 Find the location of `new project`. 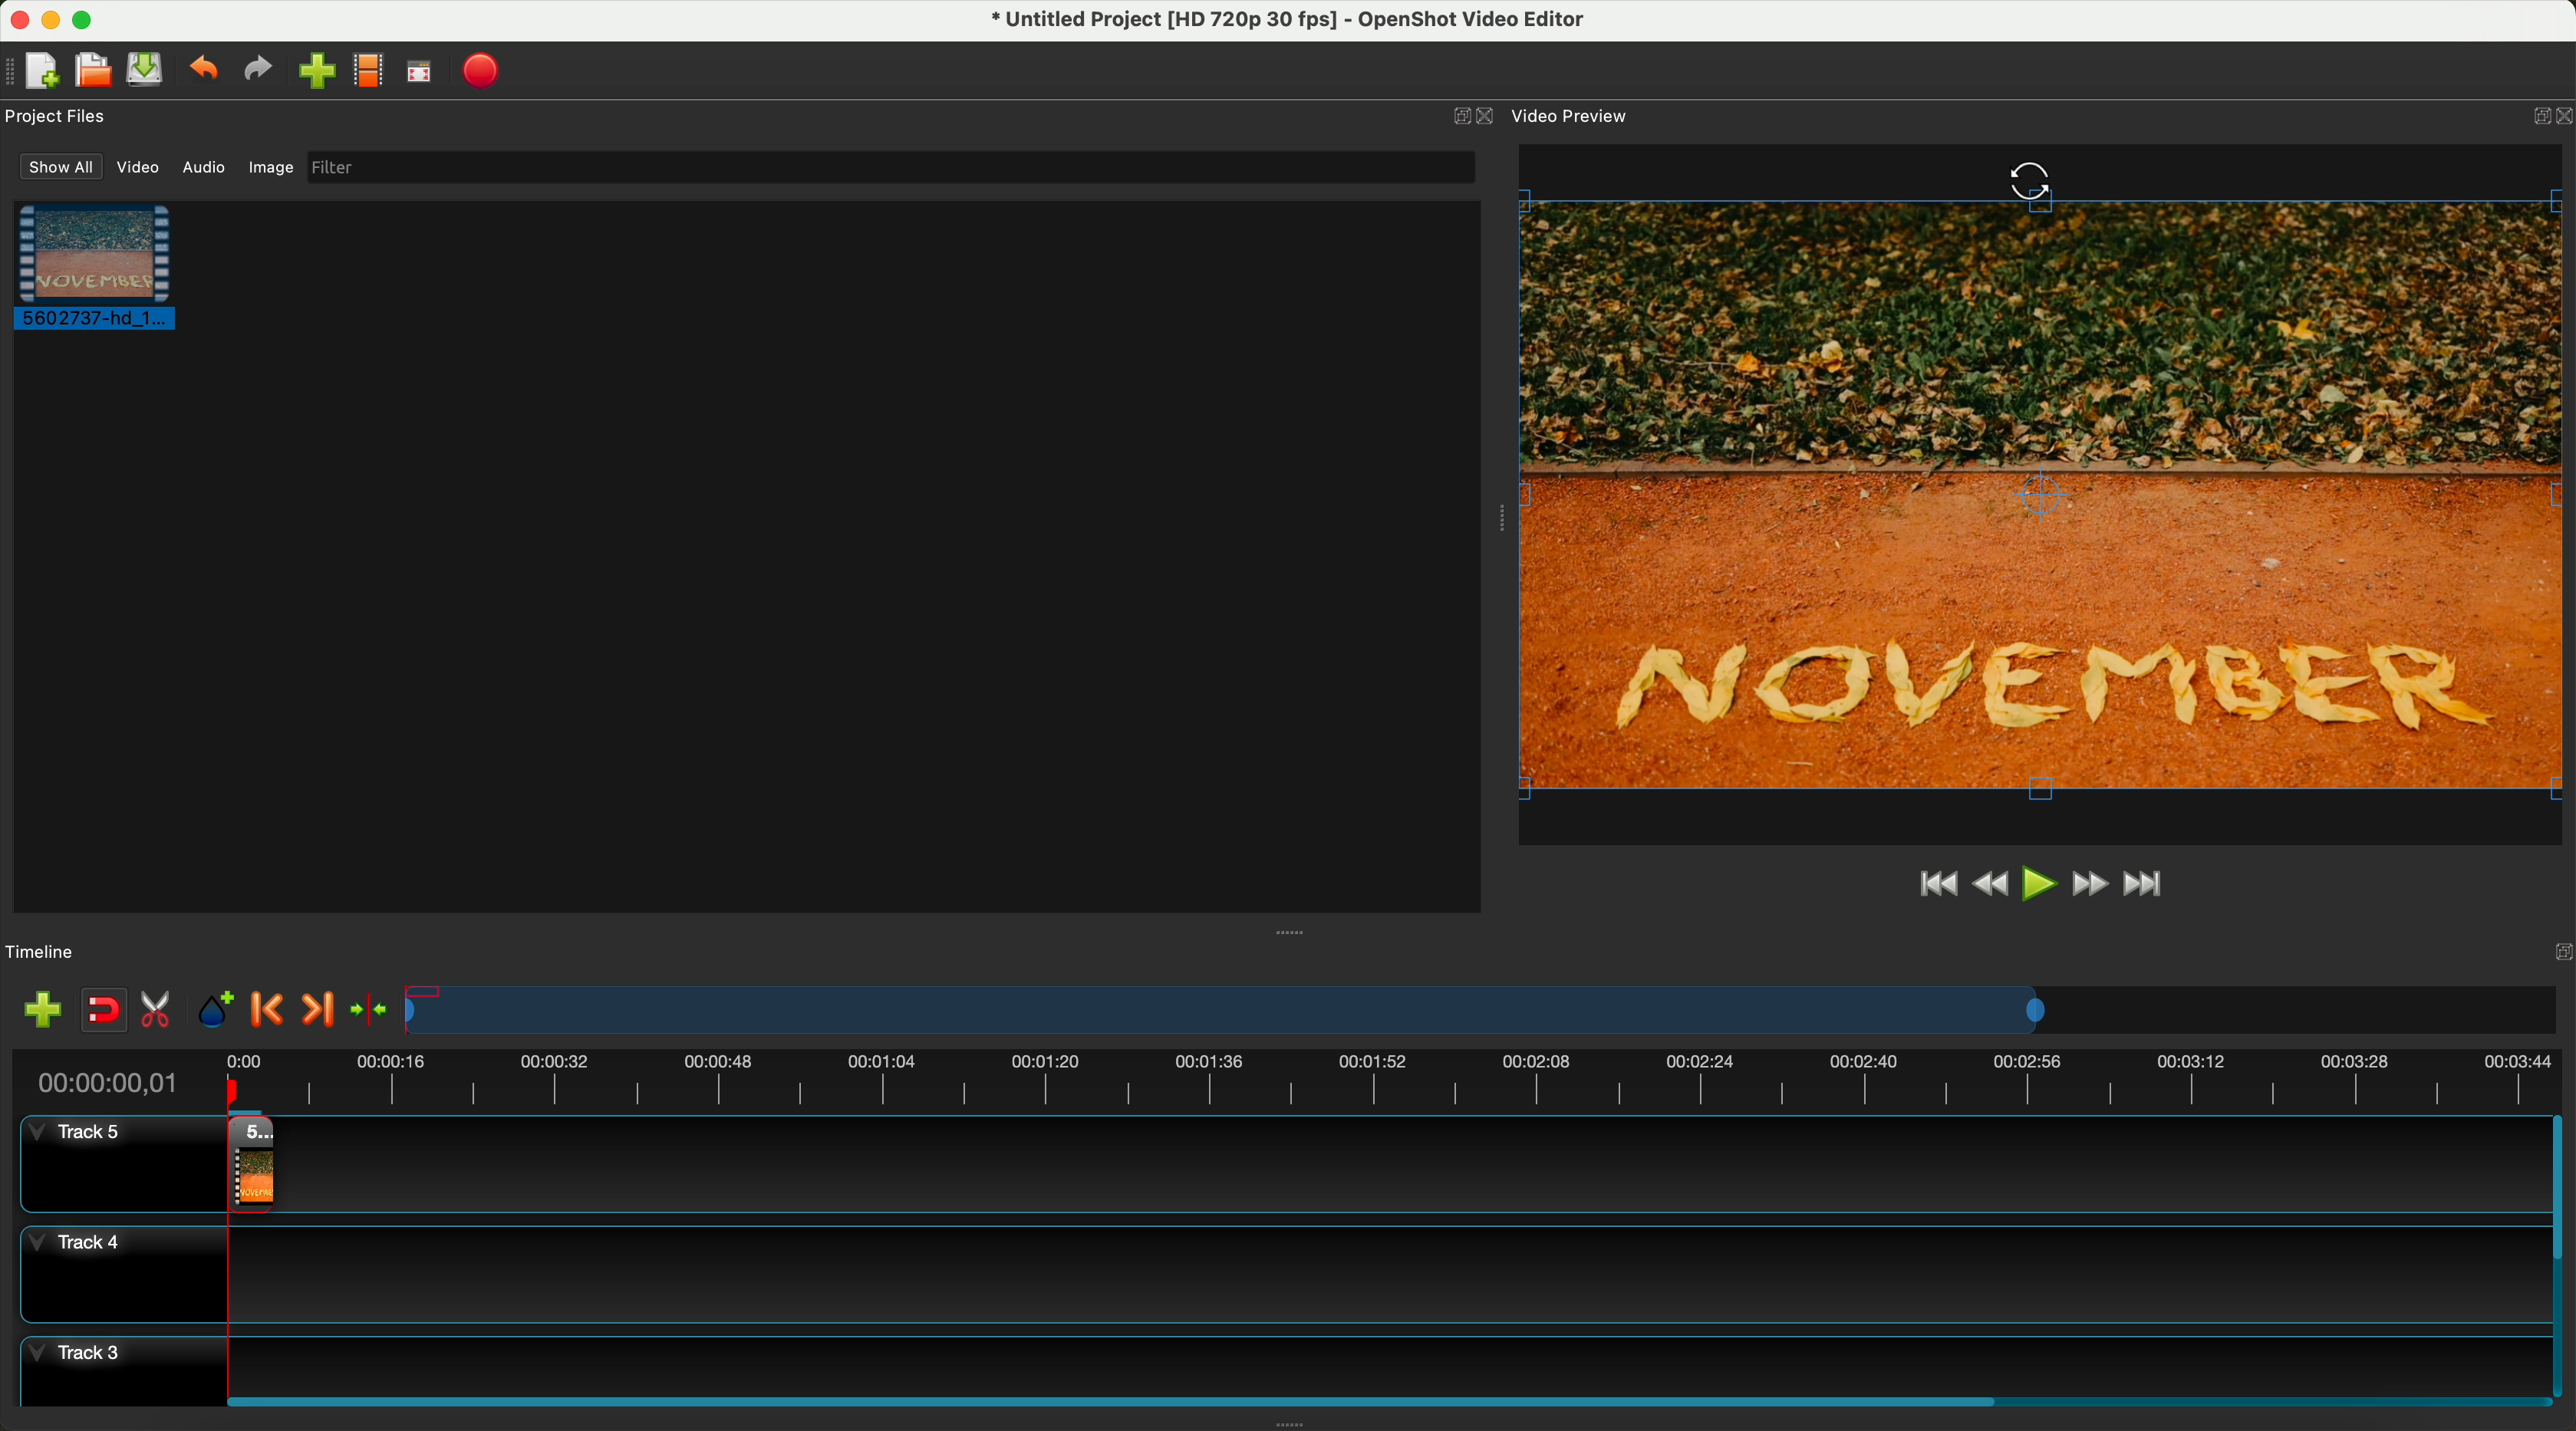

new project is located at coordinates (45, 69).